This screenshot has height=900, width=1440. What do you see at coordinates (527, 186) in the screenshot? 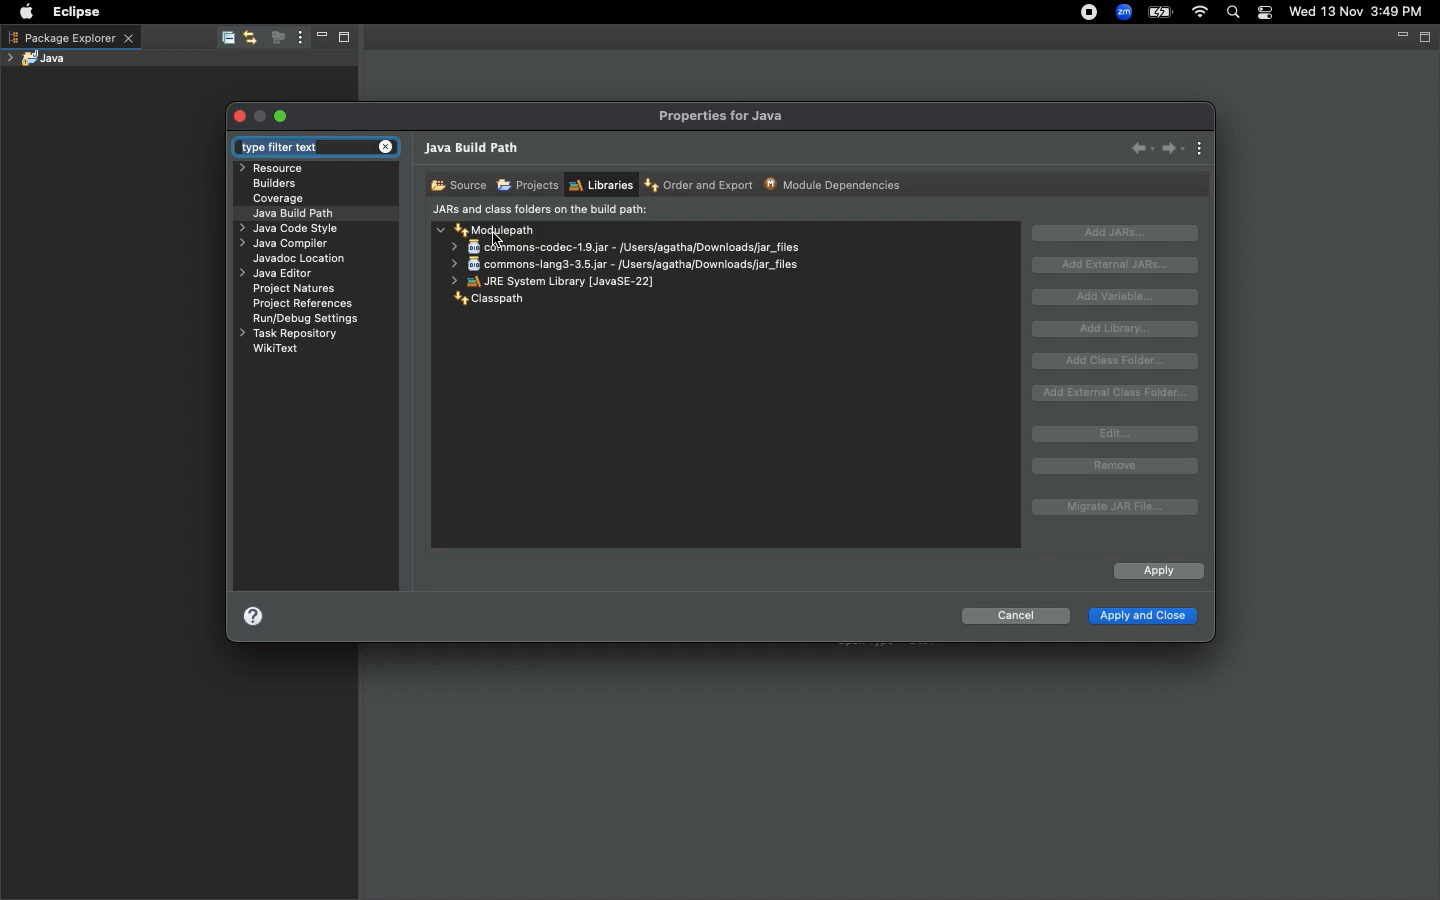
I see `Projects` at bounding box center [527, 186].